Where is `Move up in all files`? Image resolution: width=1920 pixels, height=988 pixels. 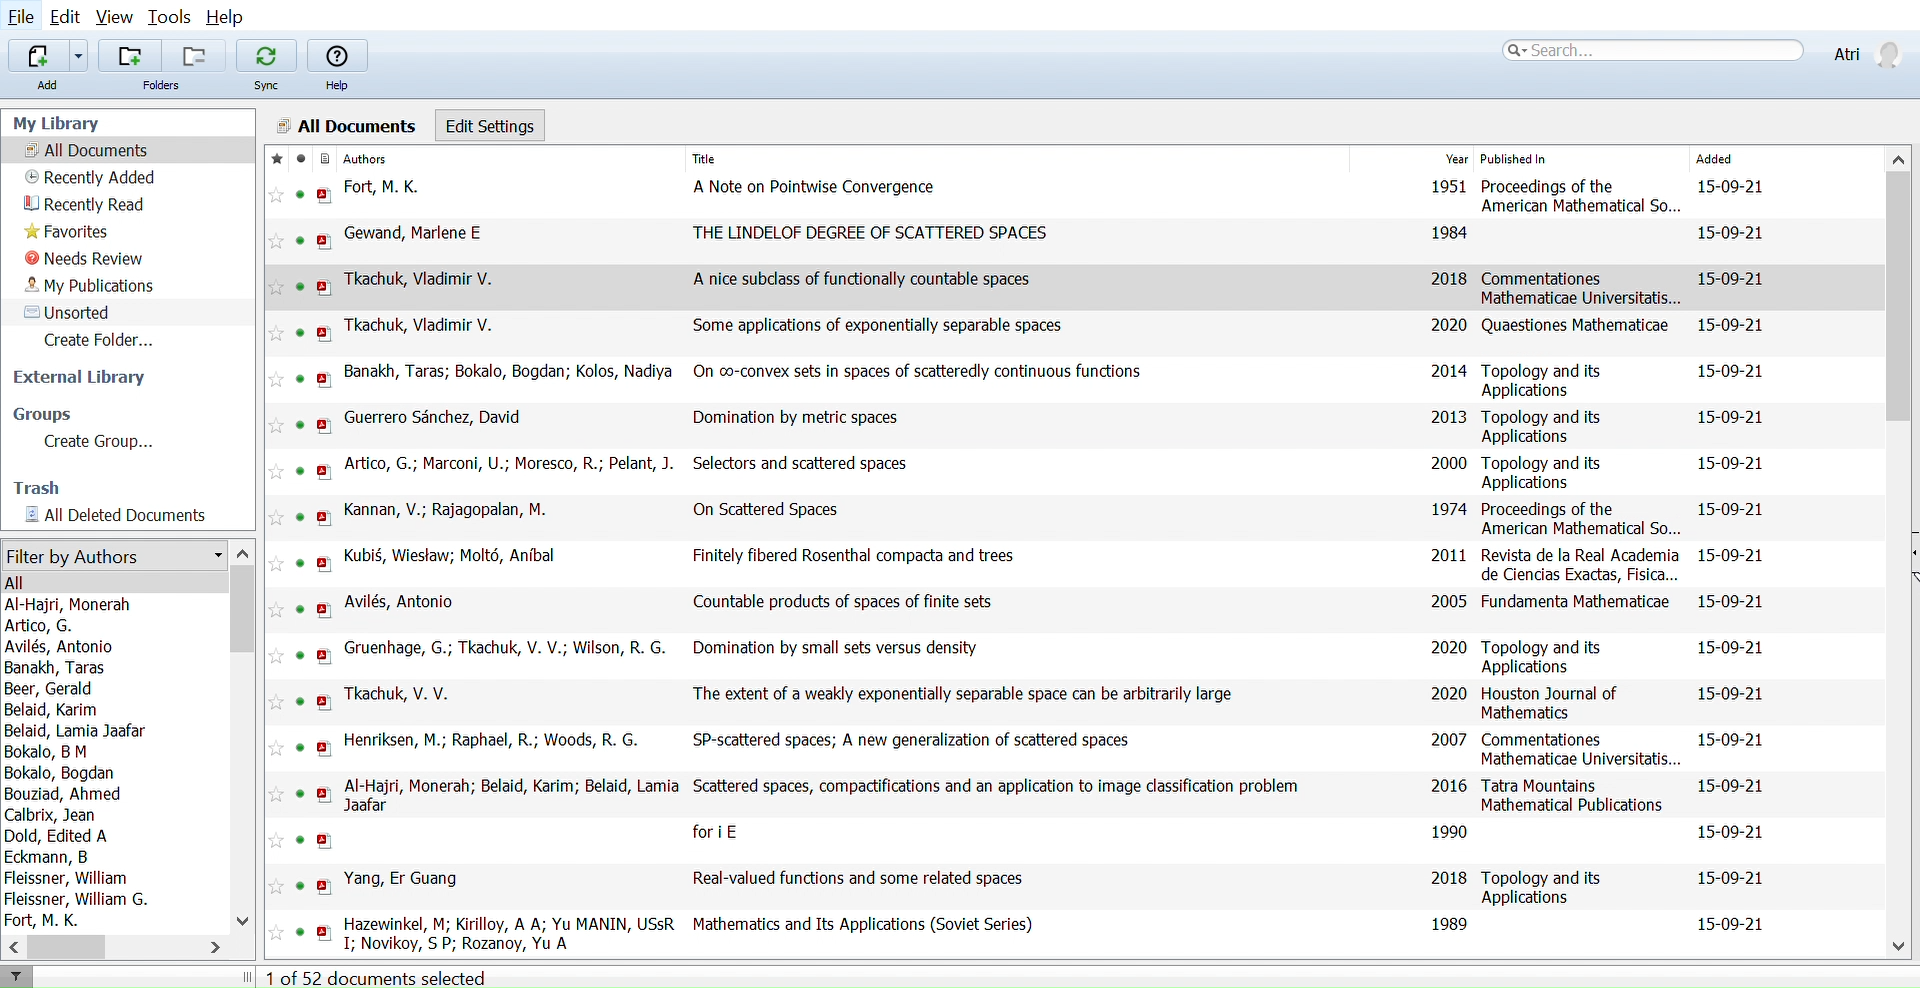
Move up in all files is located at coordinates (1900, 157).